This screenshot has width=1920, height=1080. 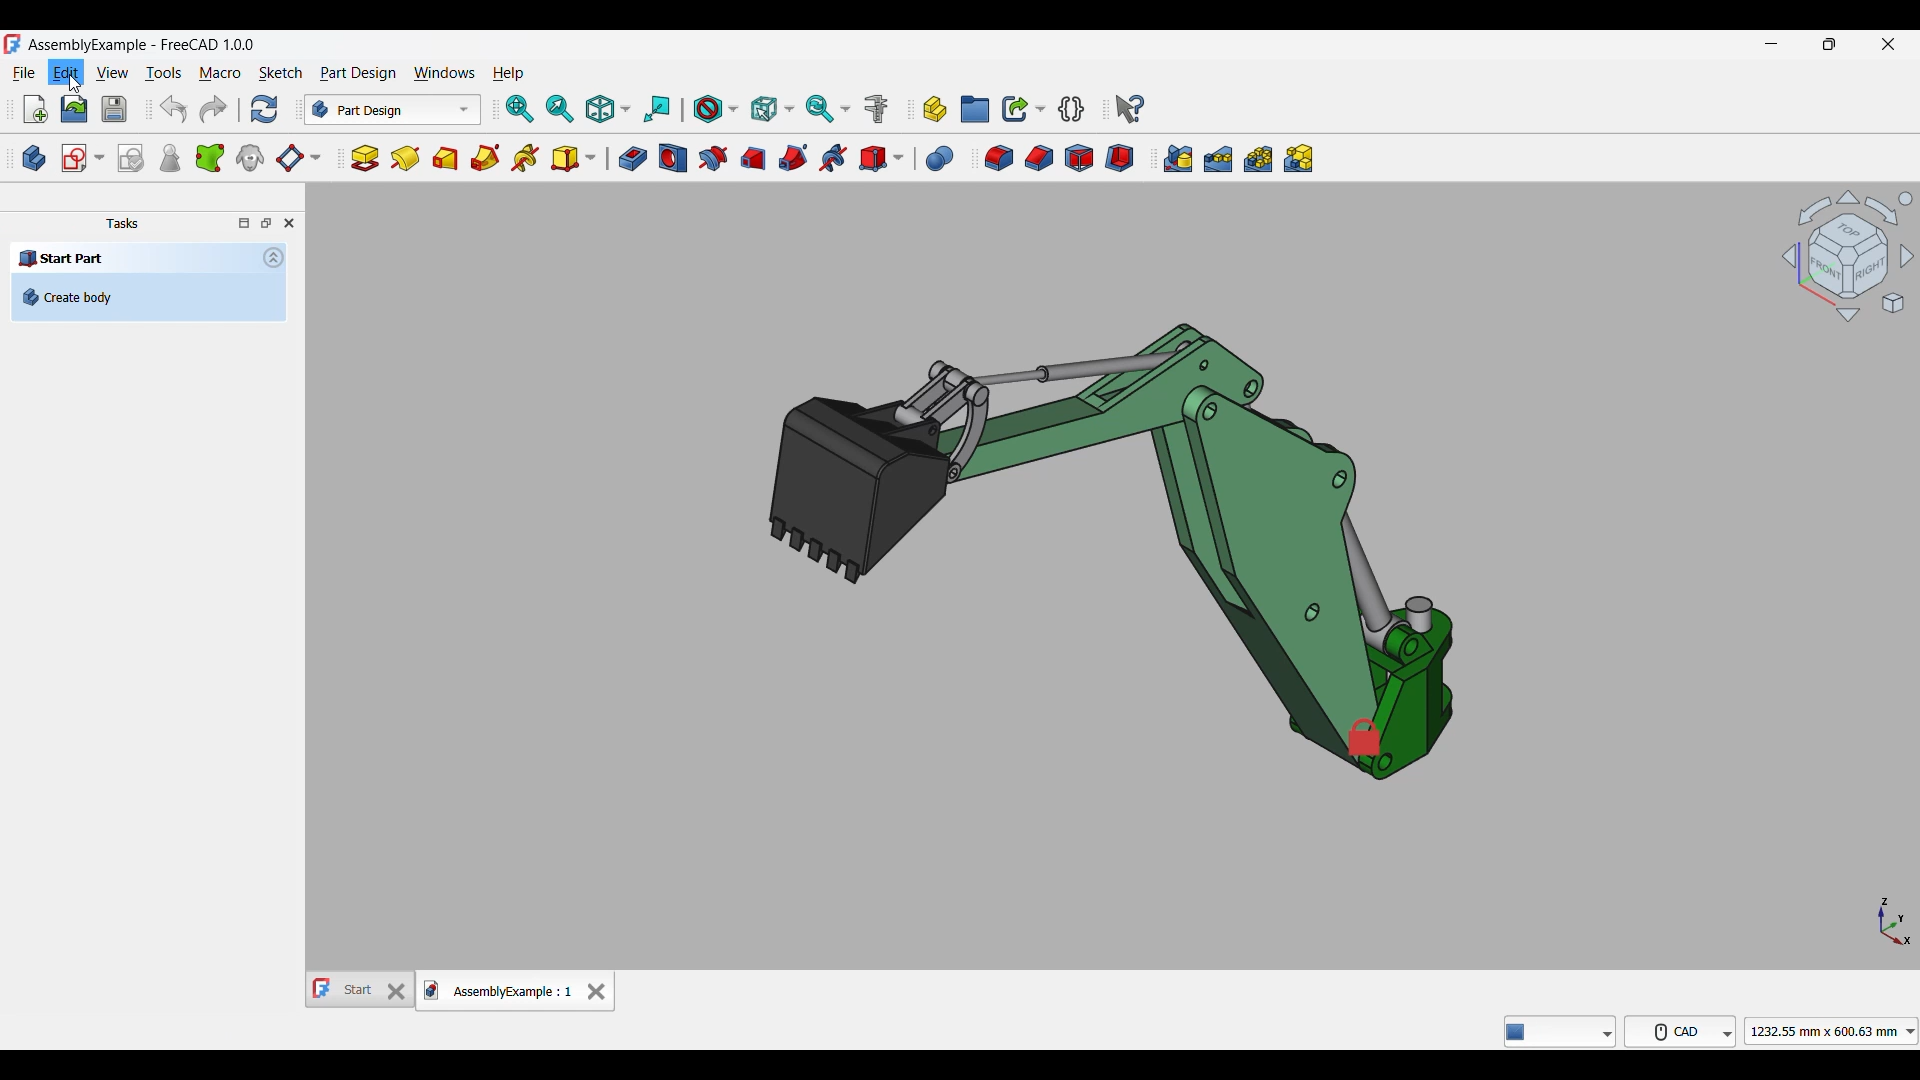 I want to click on Current image on canvas, so click(x=1107, y=535).